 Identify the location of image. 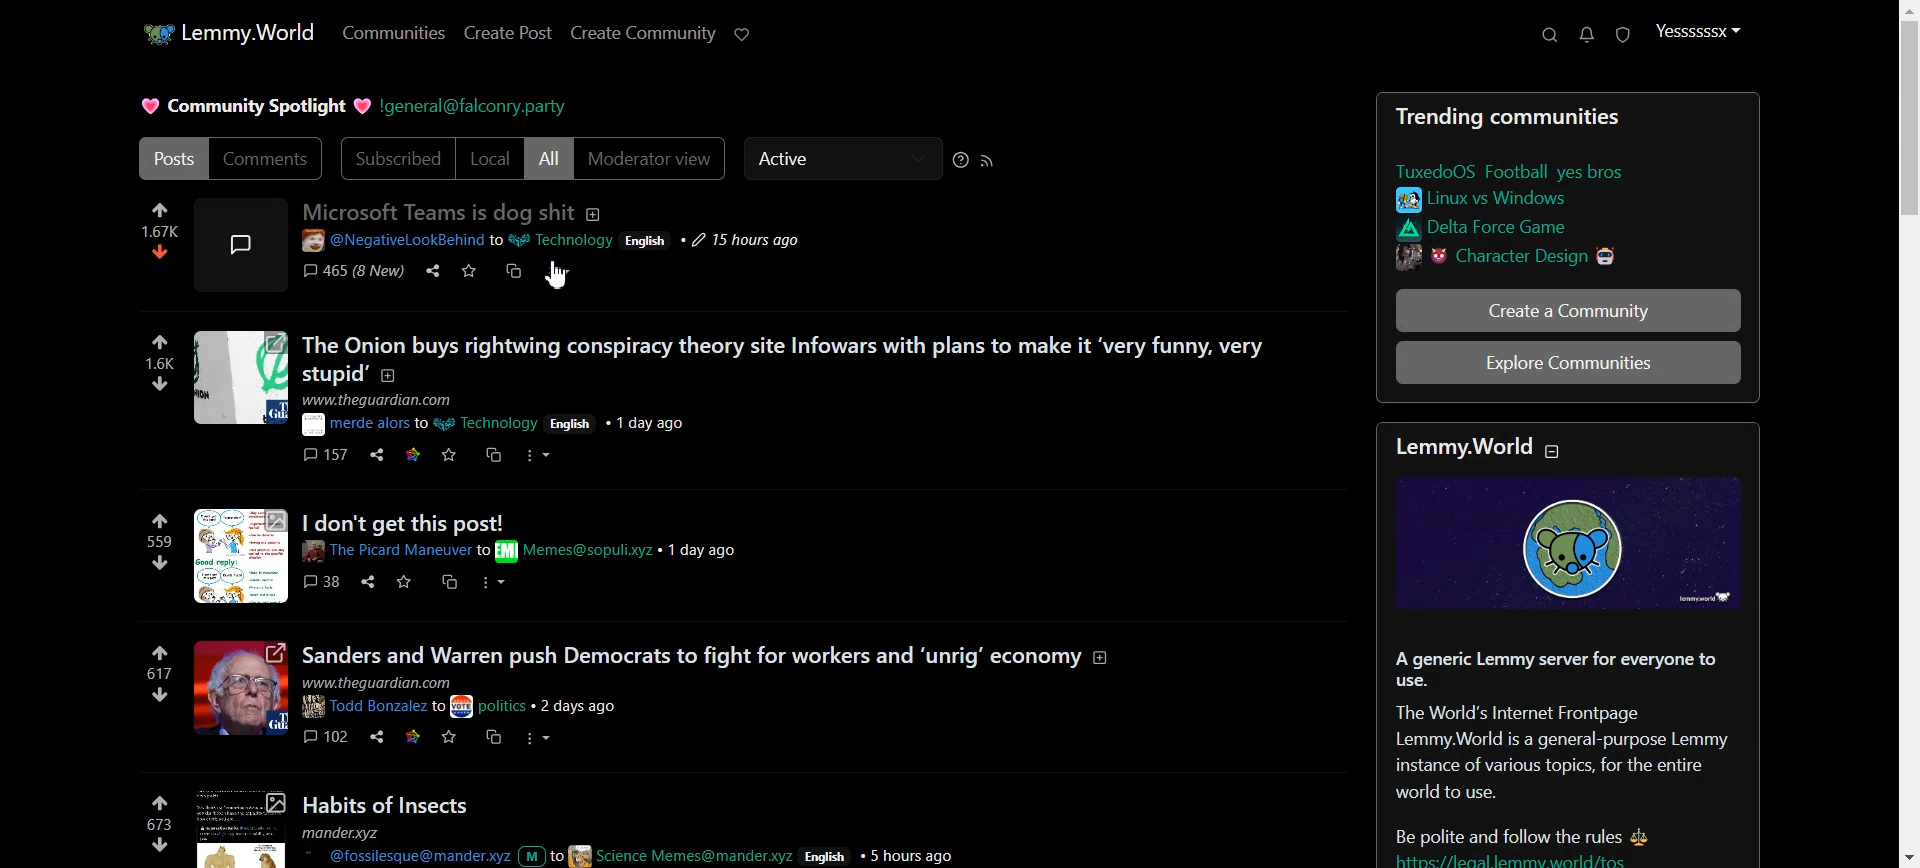
(243, 689).